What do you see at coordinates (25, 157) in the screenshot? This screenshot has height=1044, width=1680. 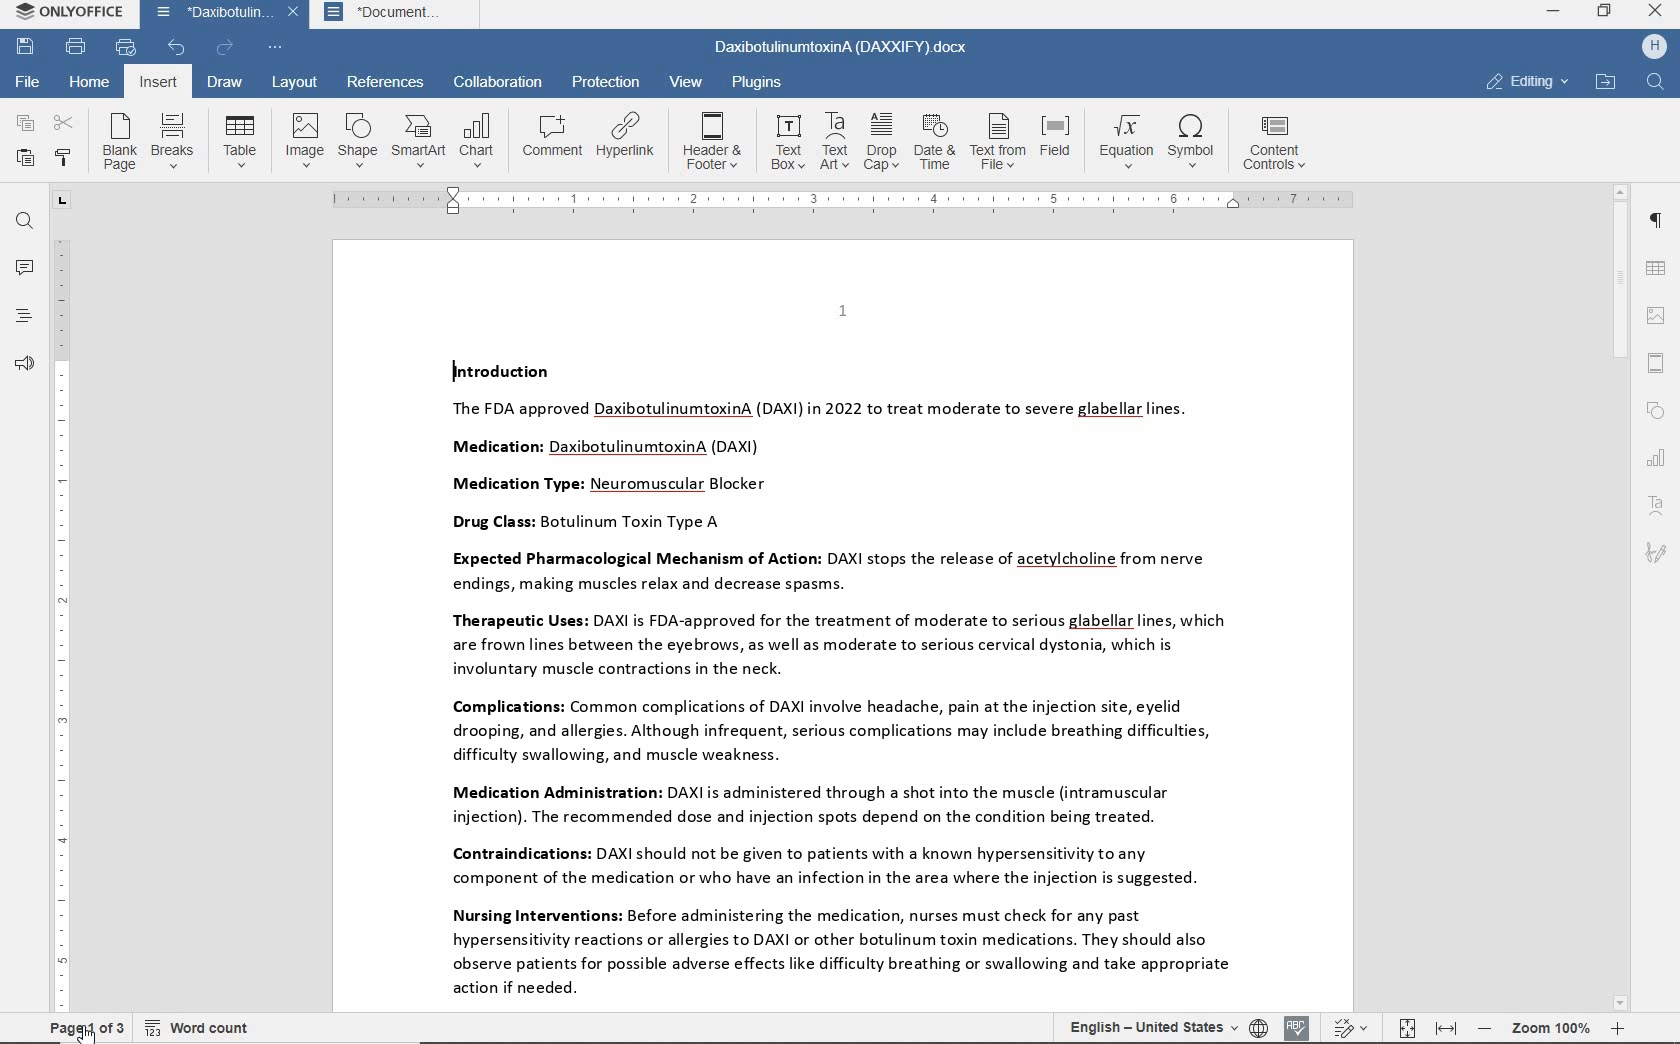 I see `paste` at bounding box center [25, 157].